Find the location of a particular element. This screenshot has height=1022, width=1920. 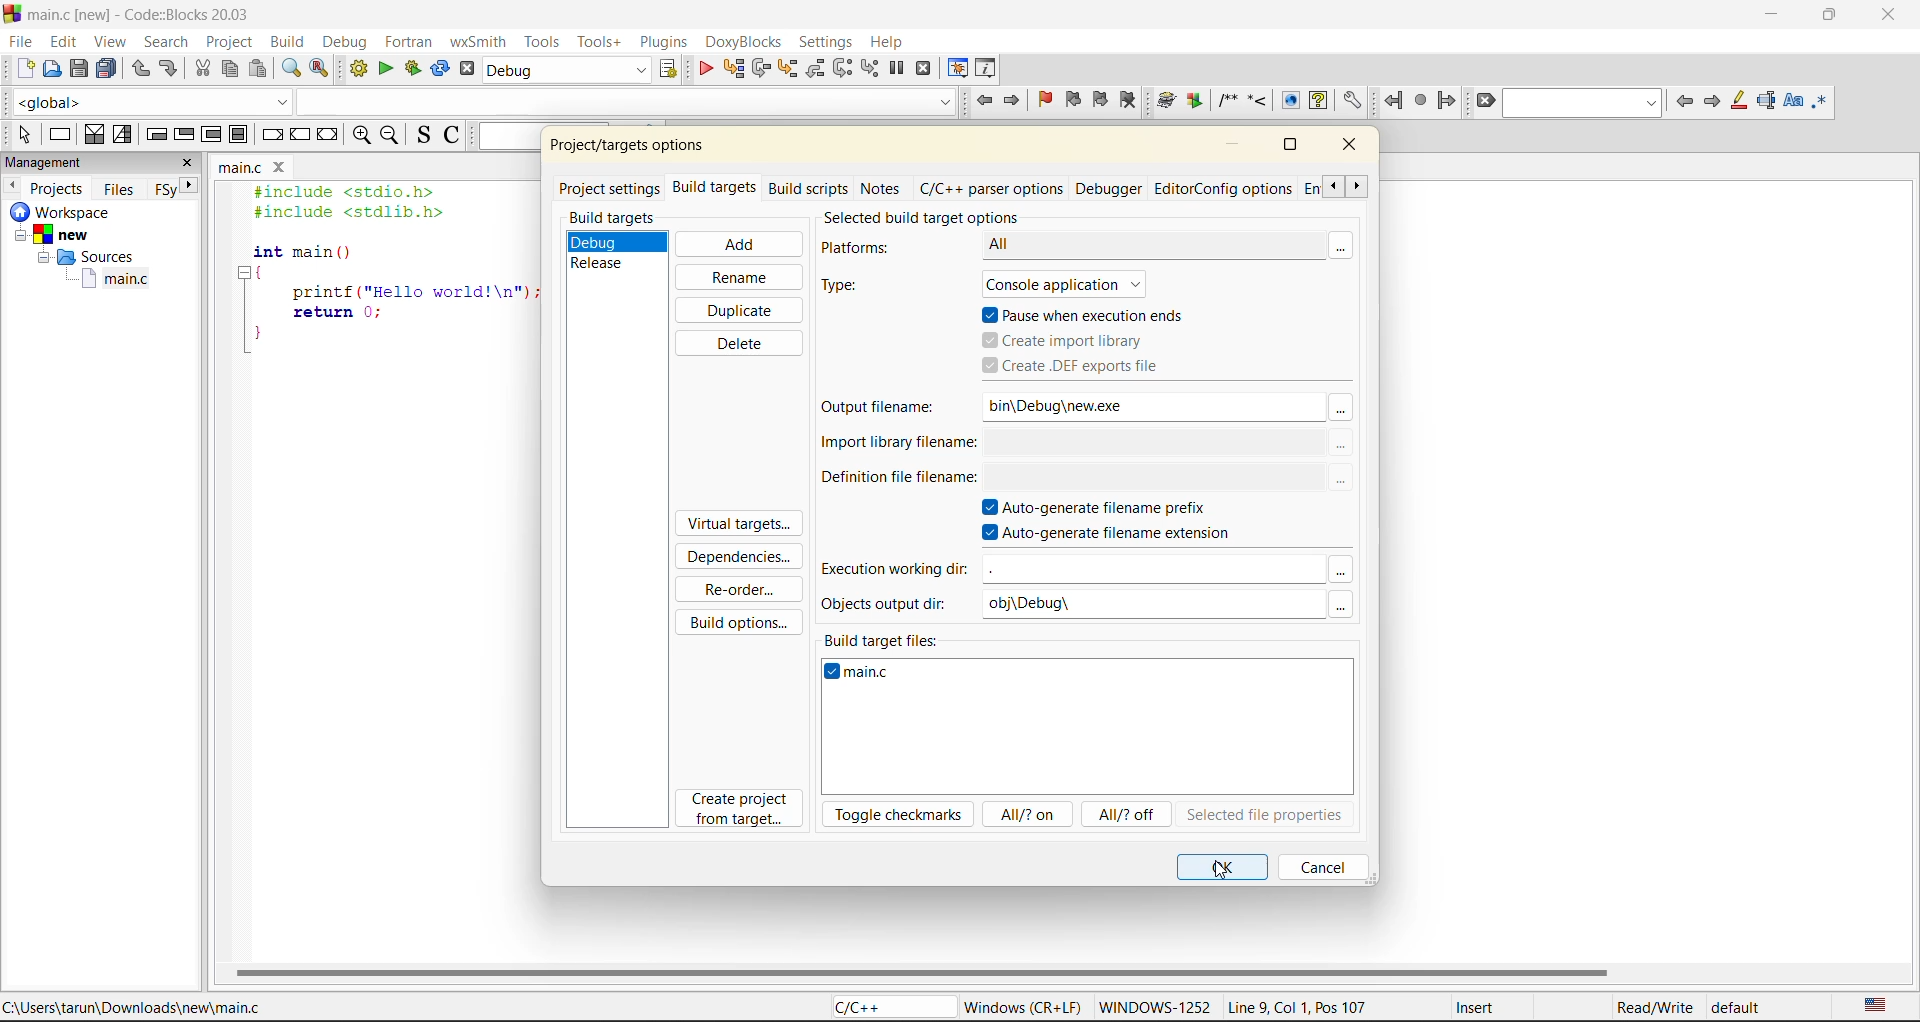

workspace is located at coordinates (65, 213).